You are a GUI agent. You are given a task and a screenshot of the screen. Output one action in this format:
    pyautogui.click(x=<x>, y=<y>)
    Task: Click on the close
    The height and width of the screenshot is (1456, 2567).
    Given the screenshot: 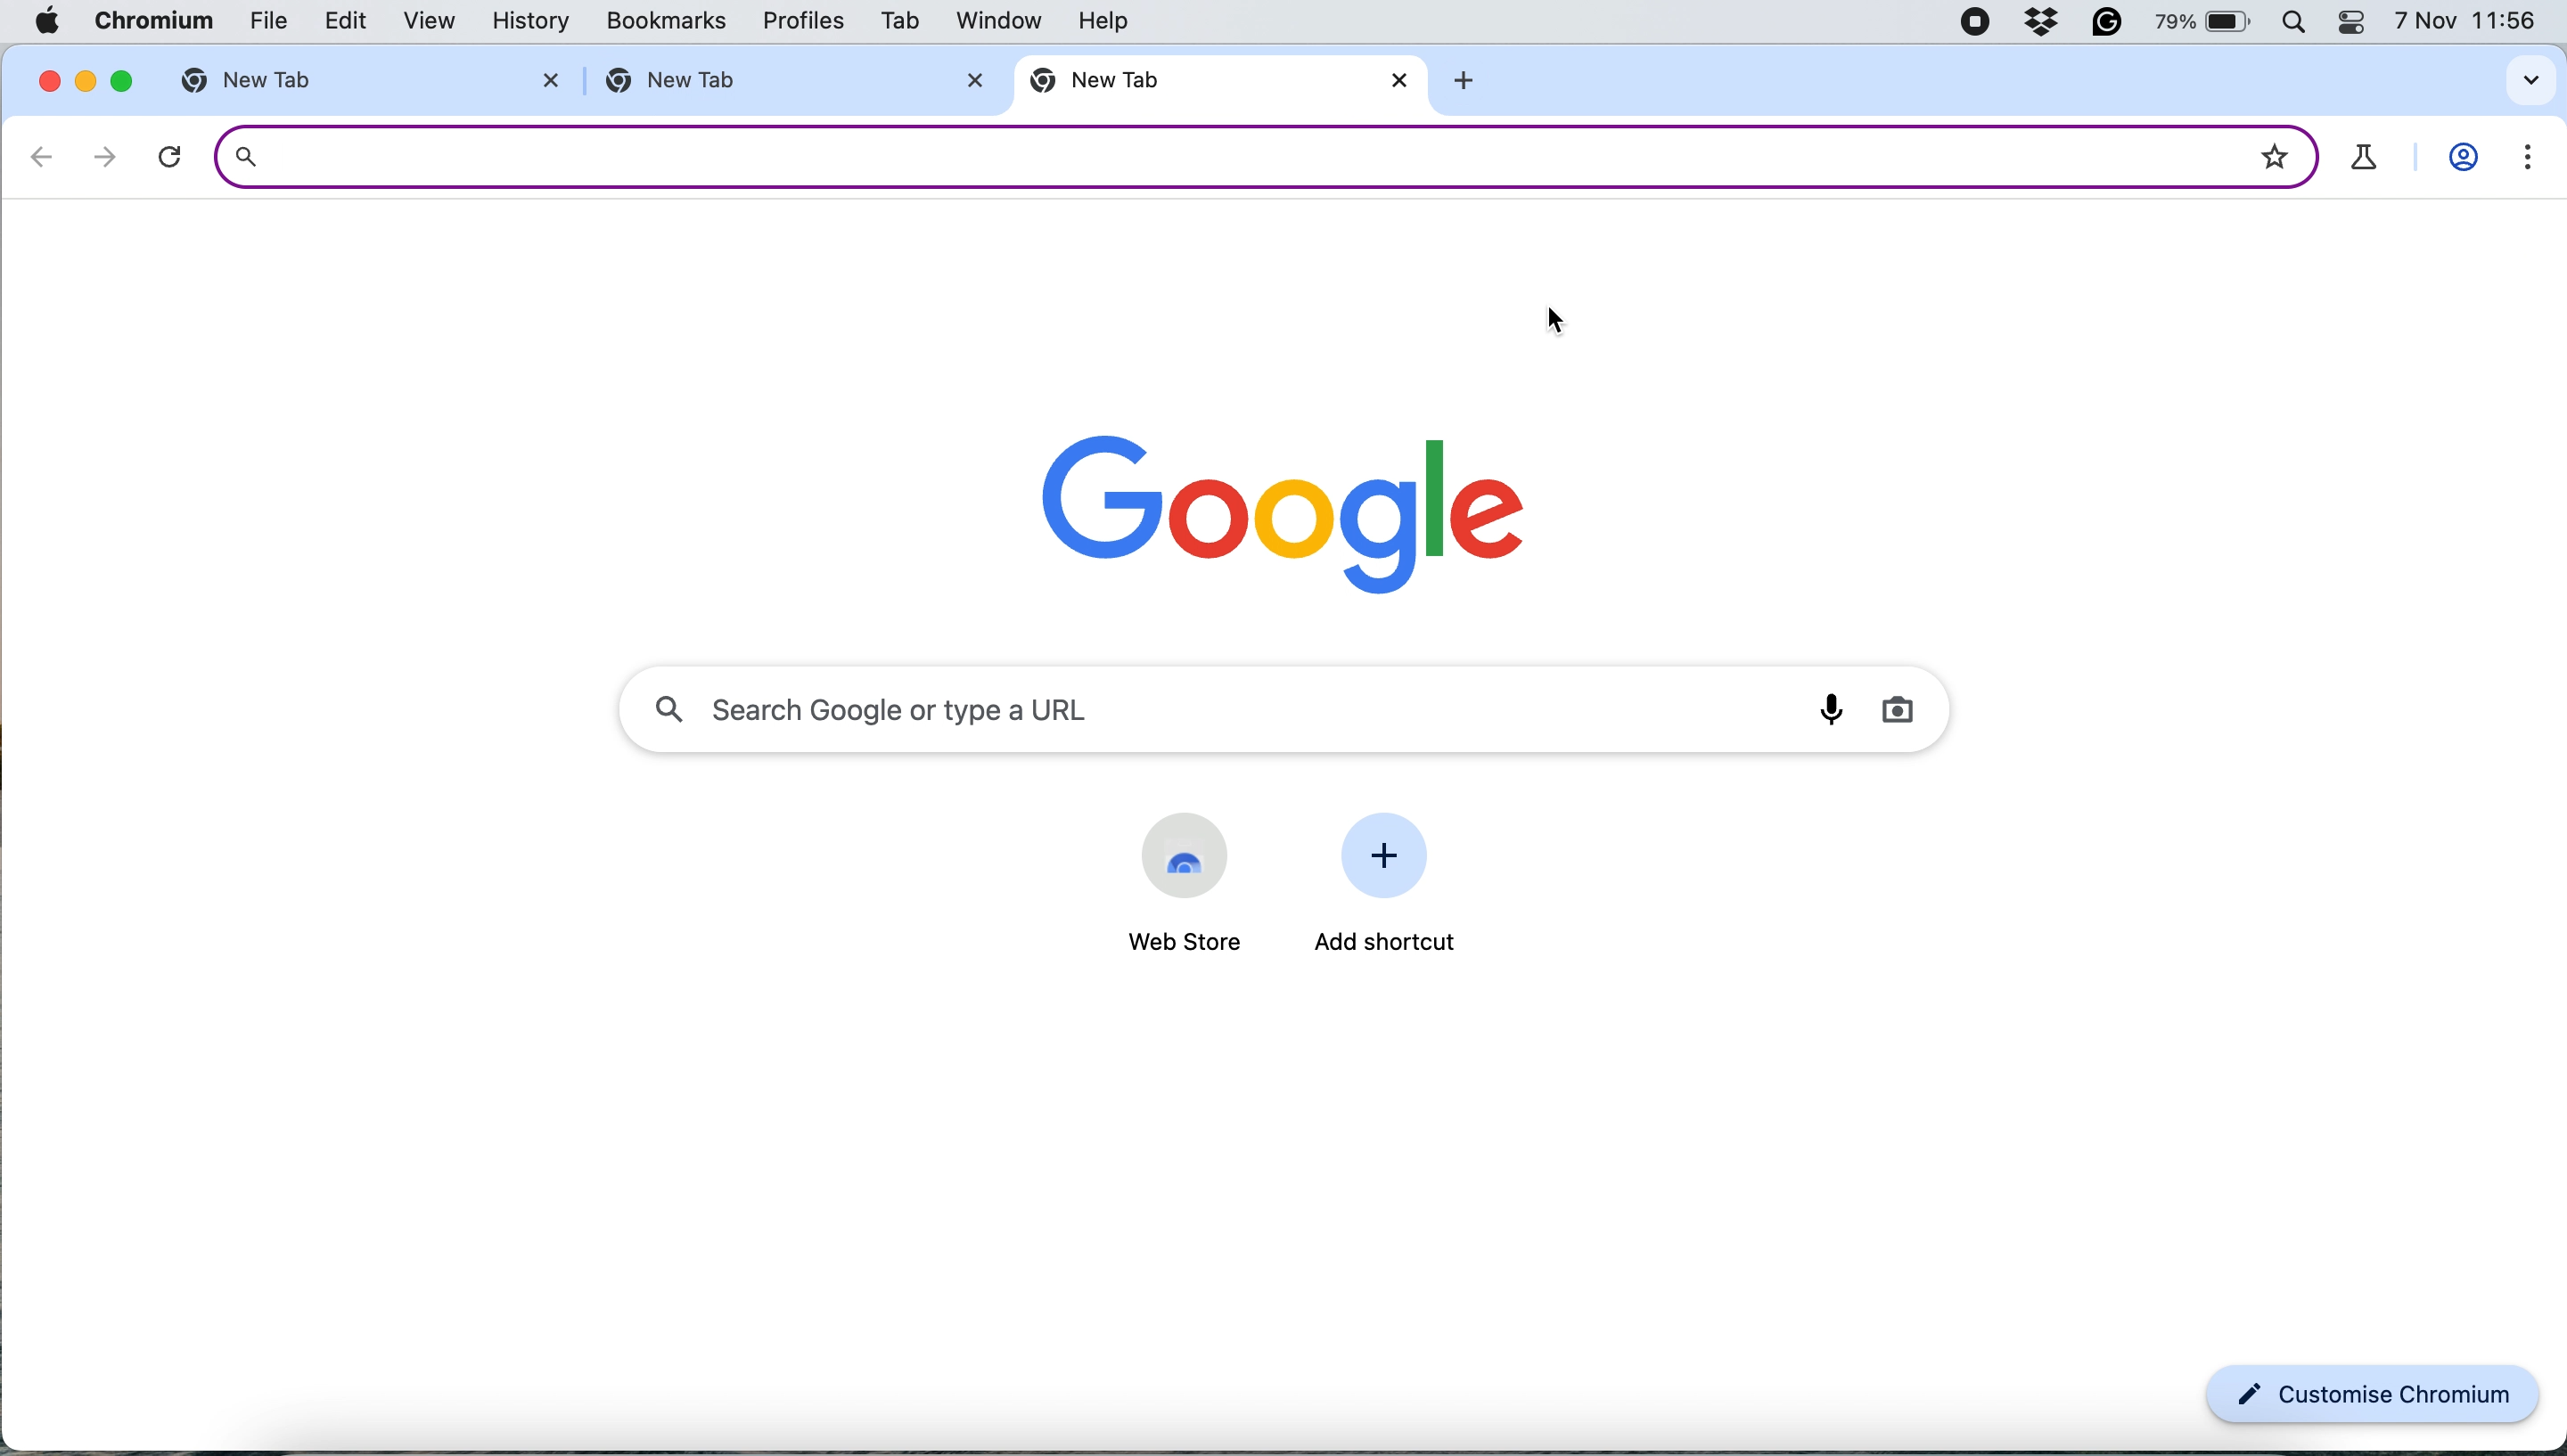 What is the action you would take?
    pyautogui.click(x=973, y=78)
    